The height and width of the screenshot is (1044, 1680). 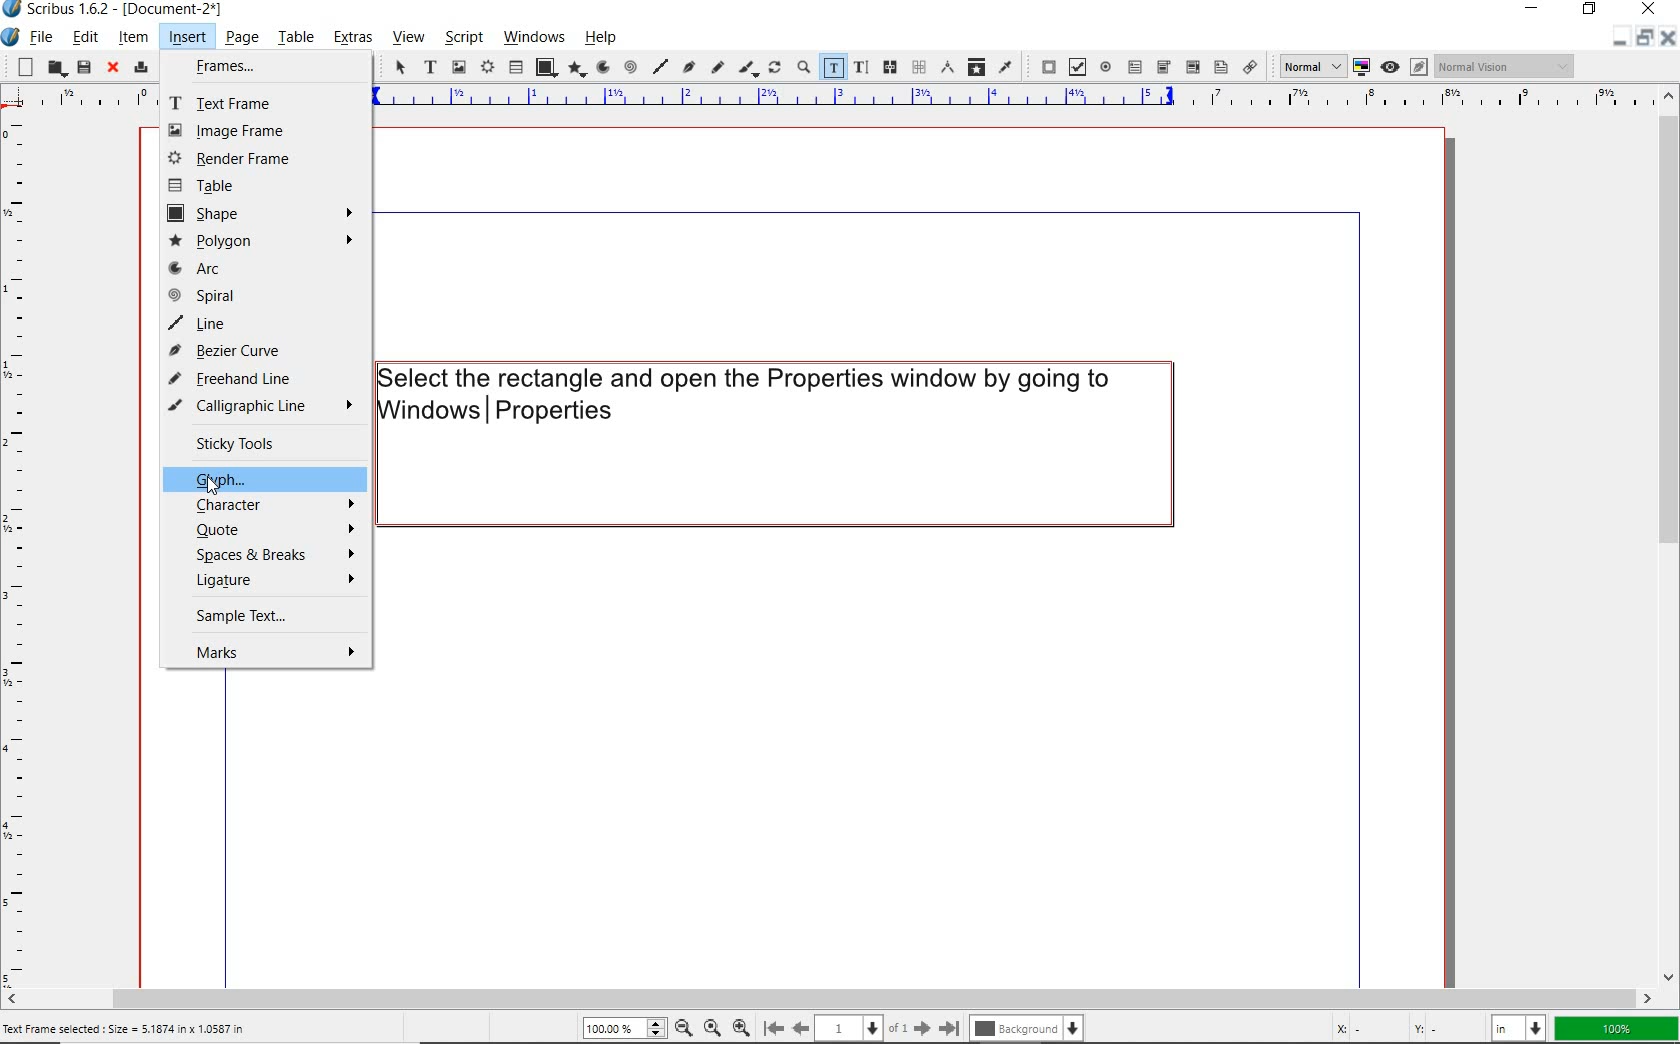 I want to click on minimise, so click(x=1616, y=40).